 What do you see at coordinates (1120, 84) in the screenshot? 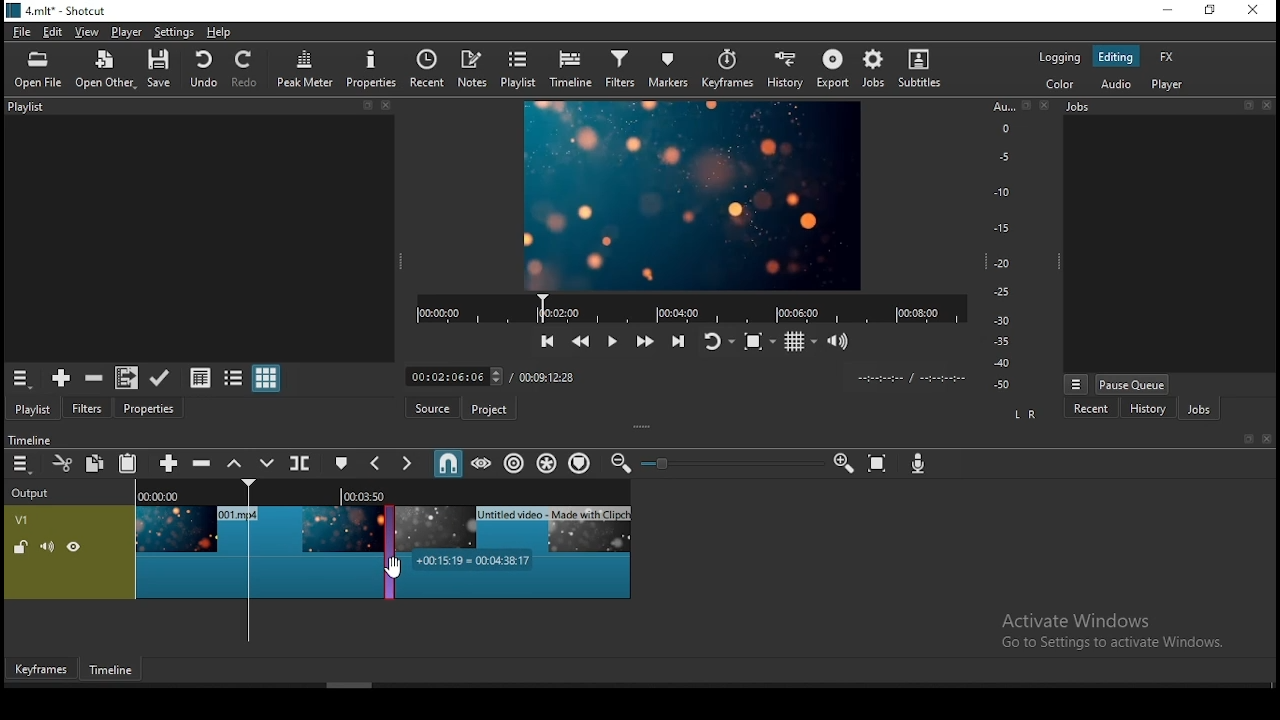
I see `audio` at bounding box center [1120, 84].